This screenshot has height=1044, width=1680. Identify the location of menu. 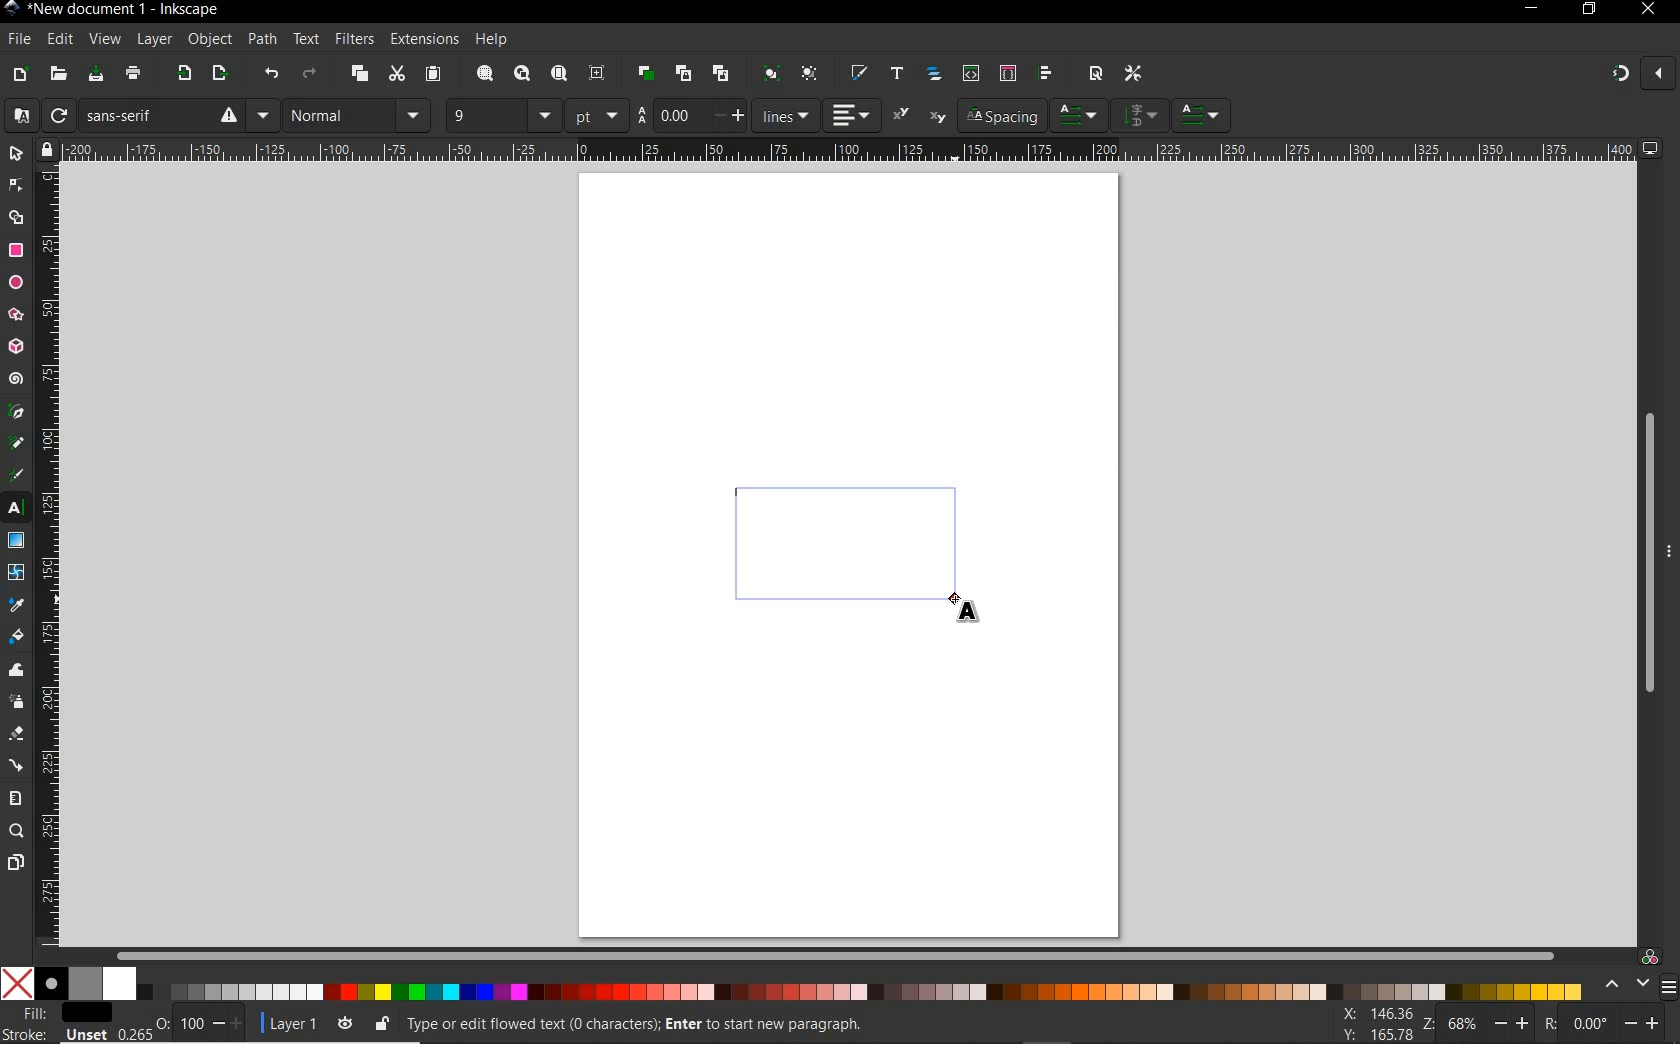
(415, 115).